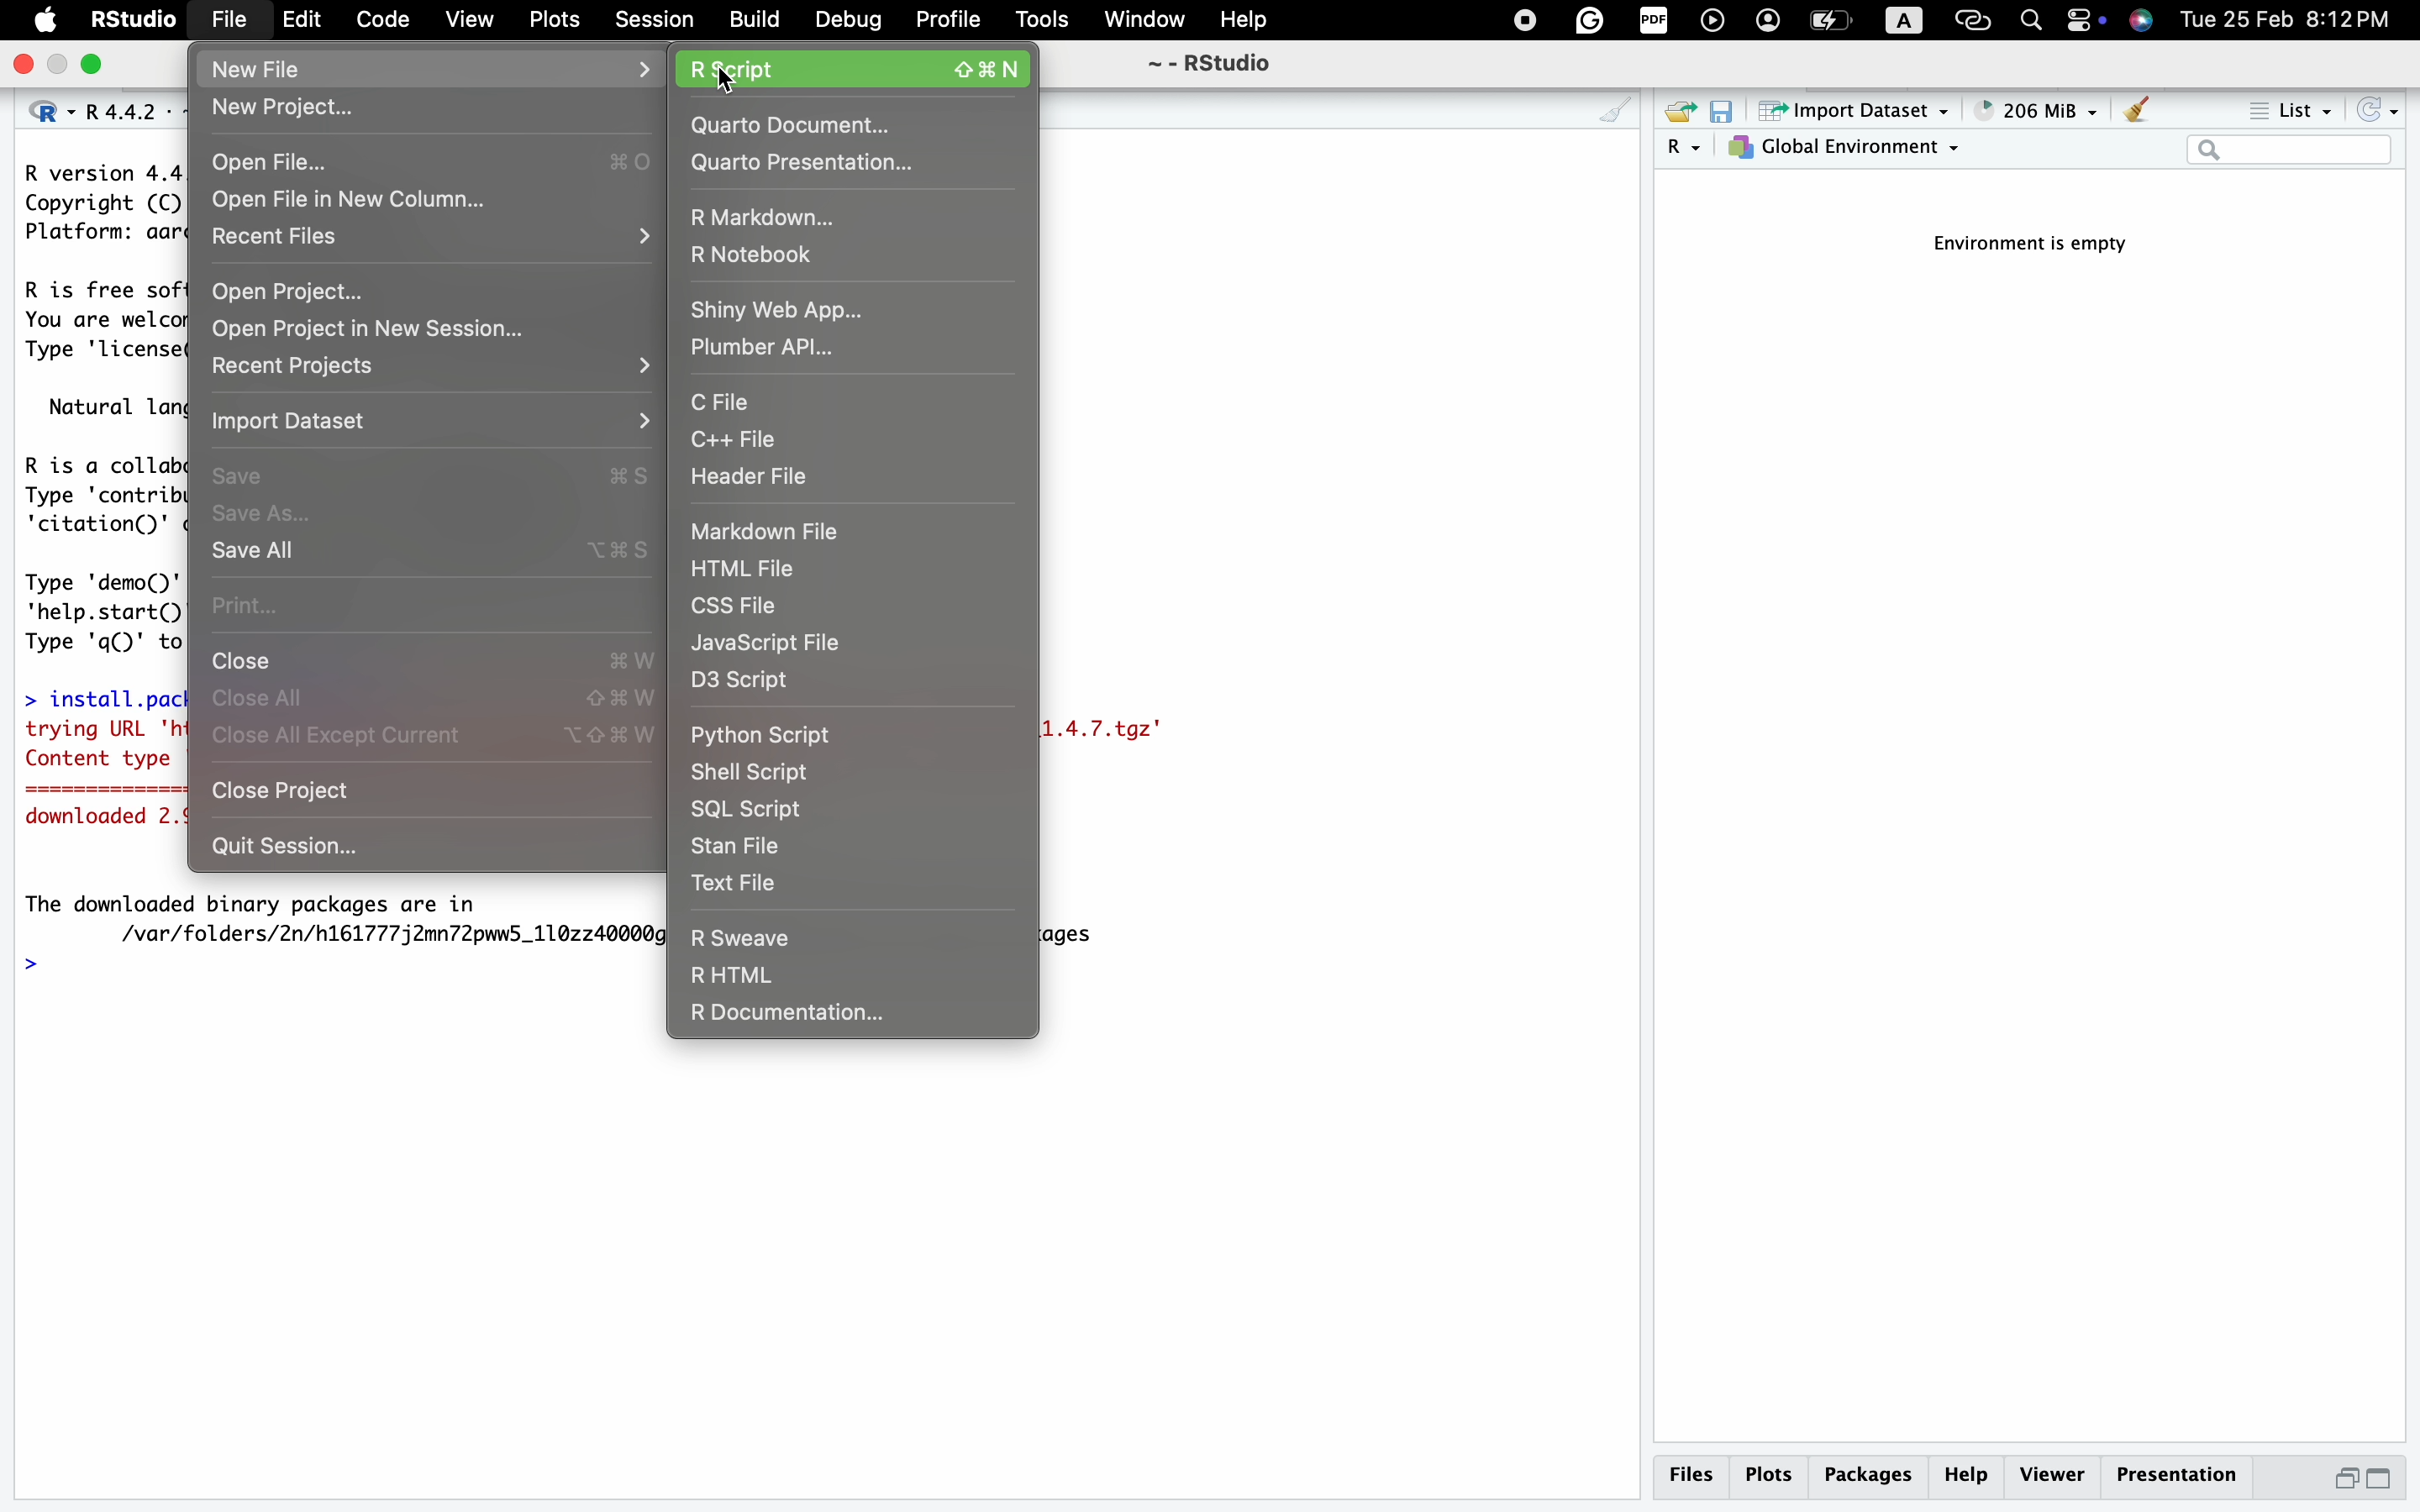  Describe the element at coordinates (438, 553) in the screenshot. I see `save all` at that location.